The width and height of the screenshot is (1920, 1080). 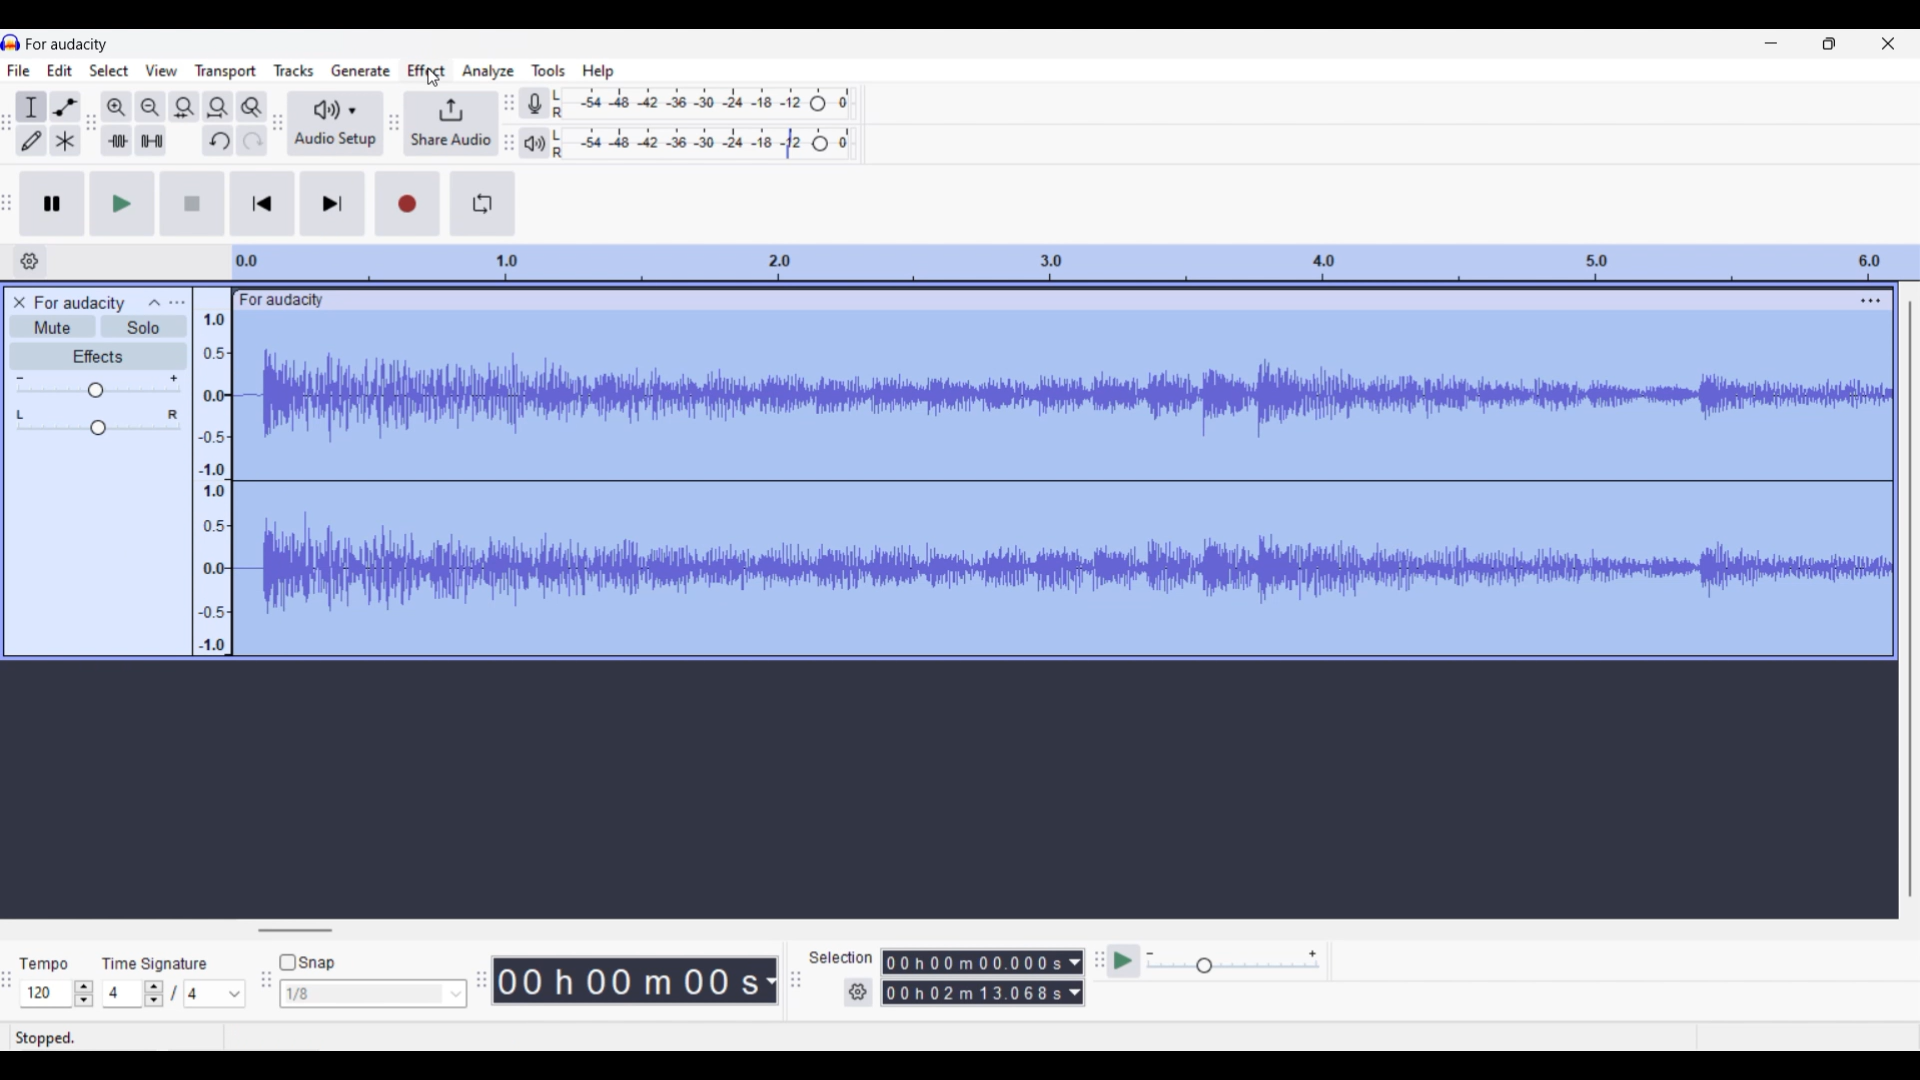 What do you see at coordinates (52, 326) in the screenshot?
I see `Mute` at bounding box center [52, 326].